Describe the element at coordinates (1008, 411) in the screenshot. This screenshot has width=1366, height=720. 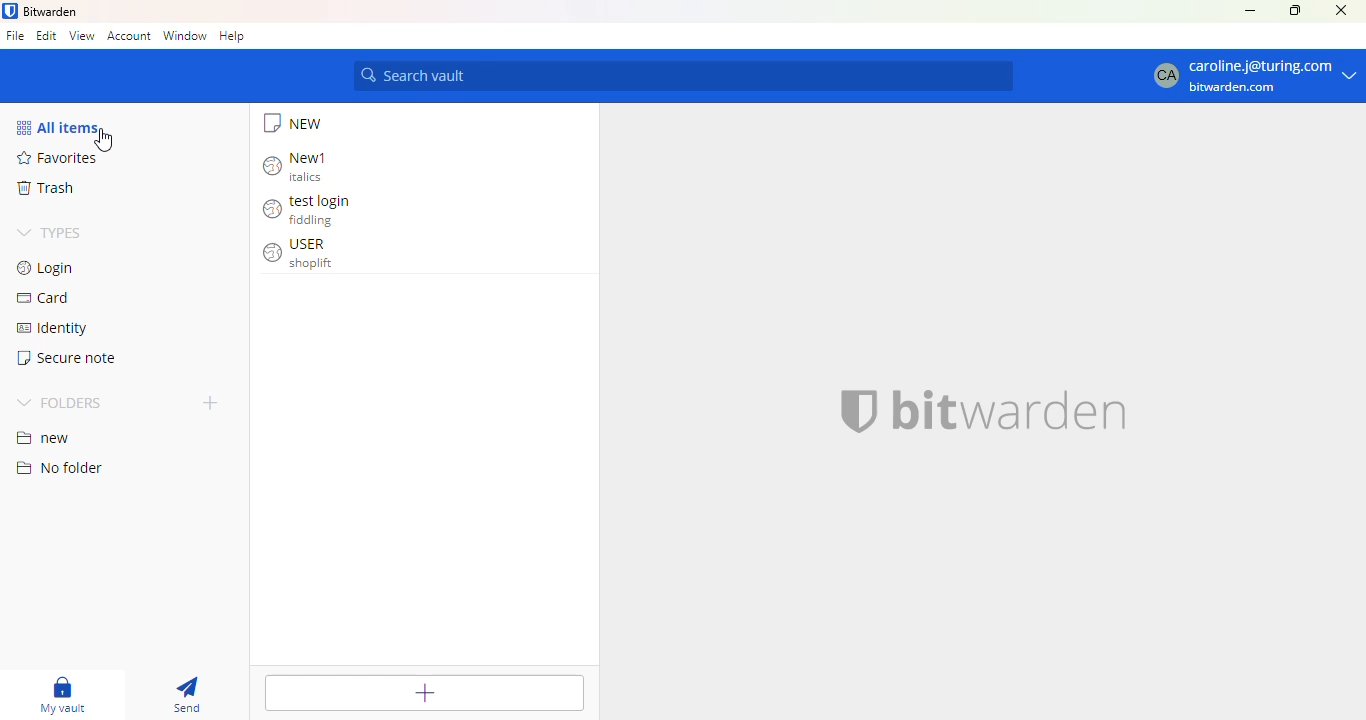
I see `bitwarden` at that location.